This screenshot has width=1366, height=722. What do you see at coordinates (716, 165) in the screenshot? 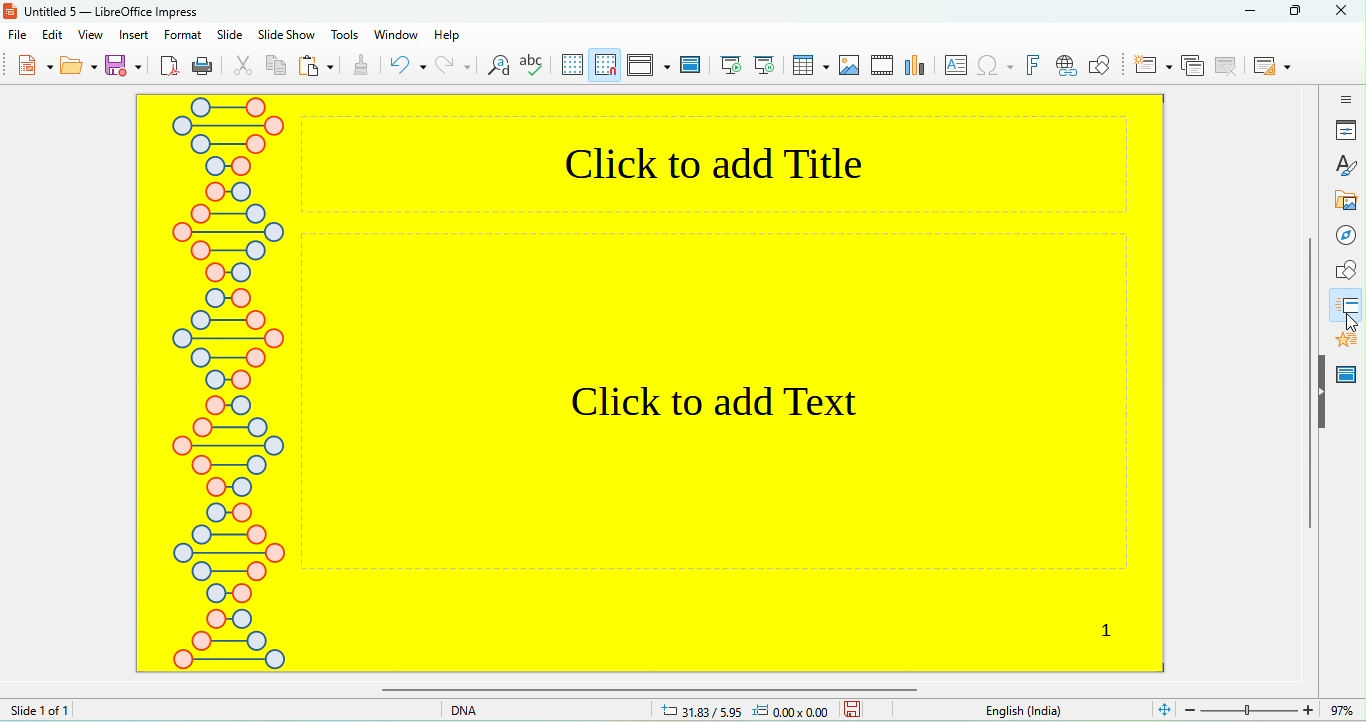
I see `click to add title` at bounding box center [716, 165].